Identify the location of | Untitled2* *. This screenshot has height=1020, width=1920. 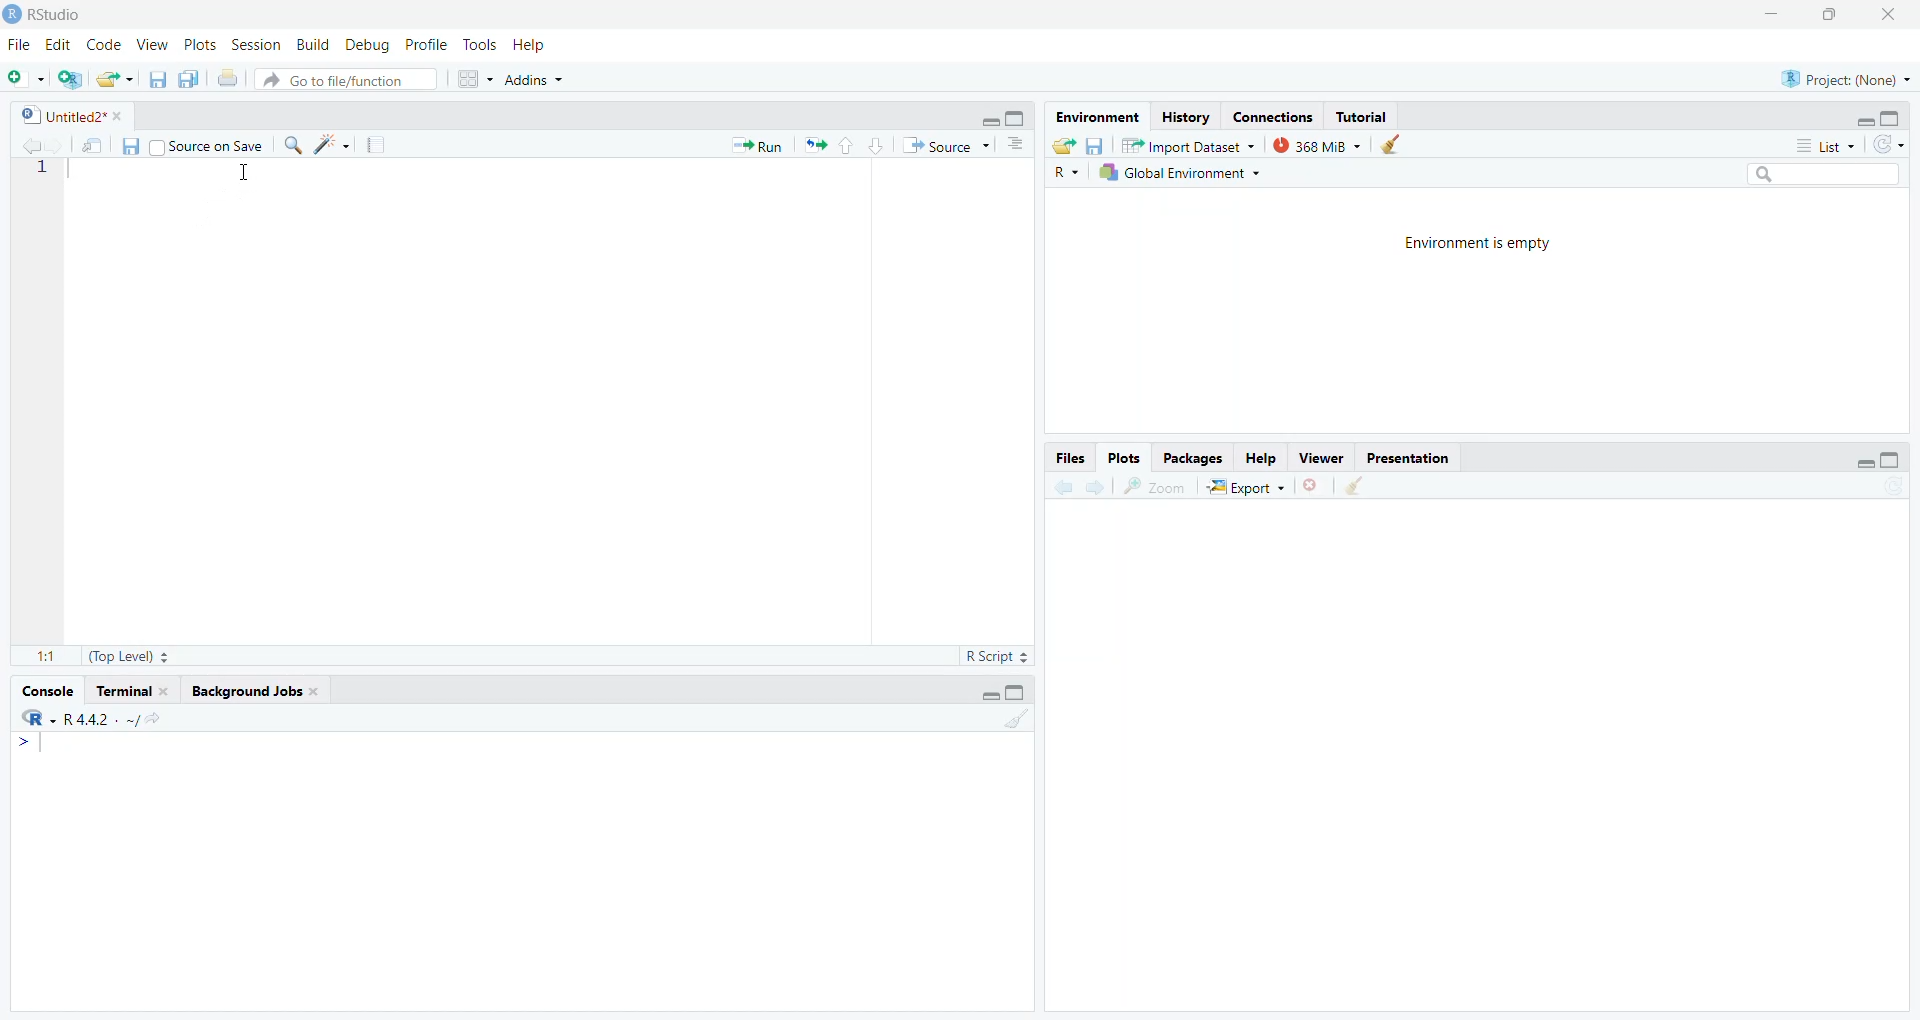
(65, 114).